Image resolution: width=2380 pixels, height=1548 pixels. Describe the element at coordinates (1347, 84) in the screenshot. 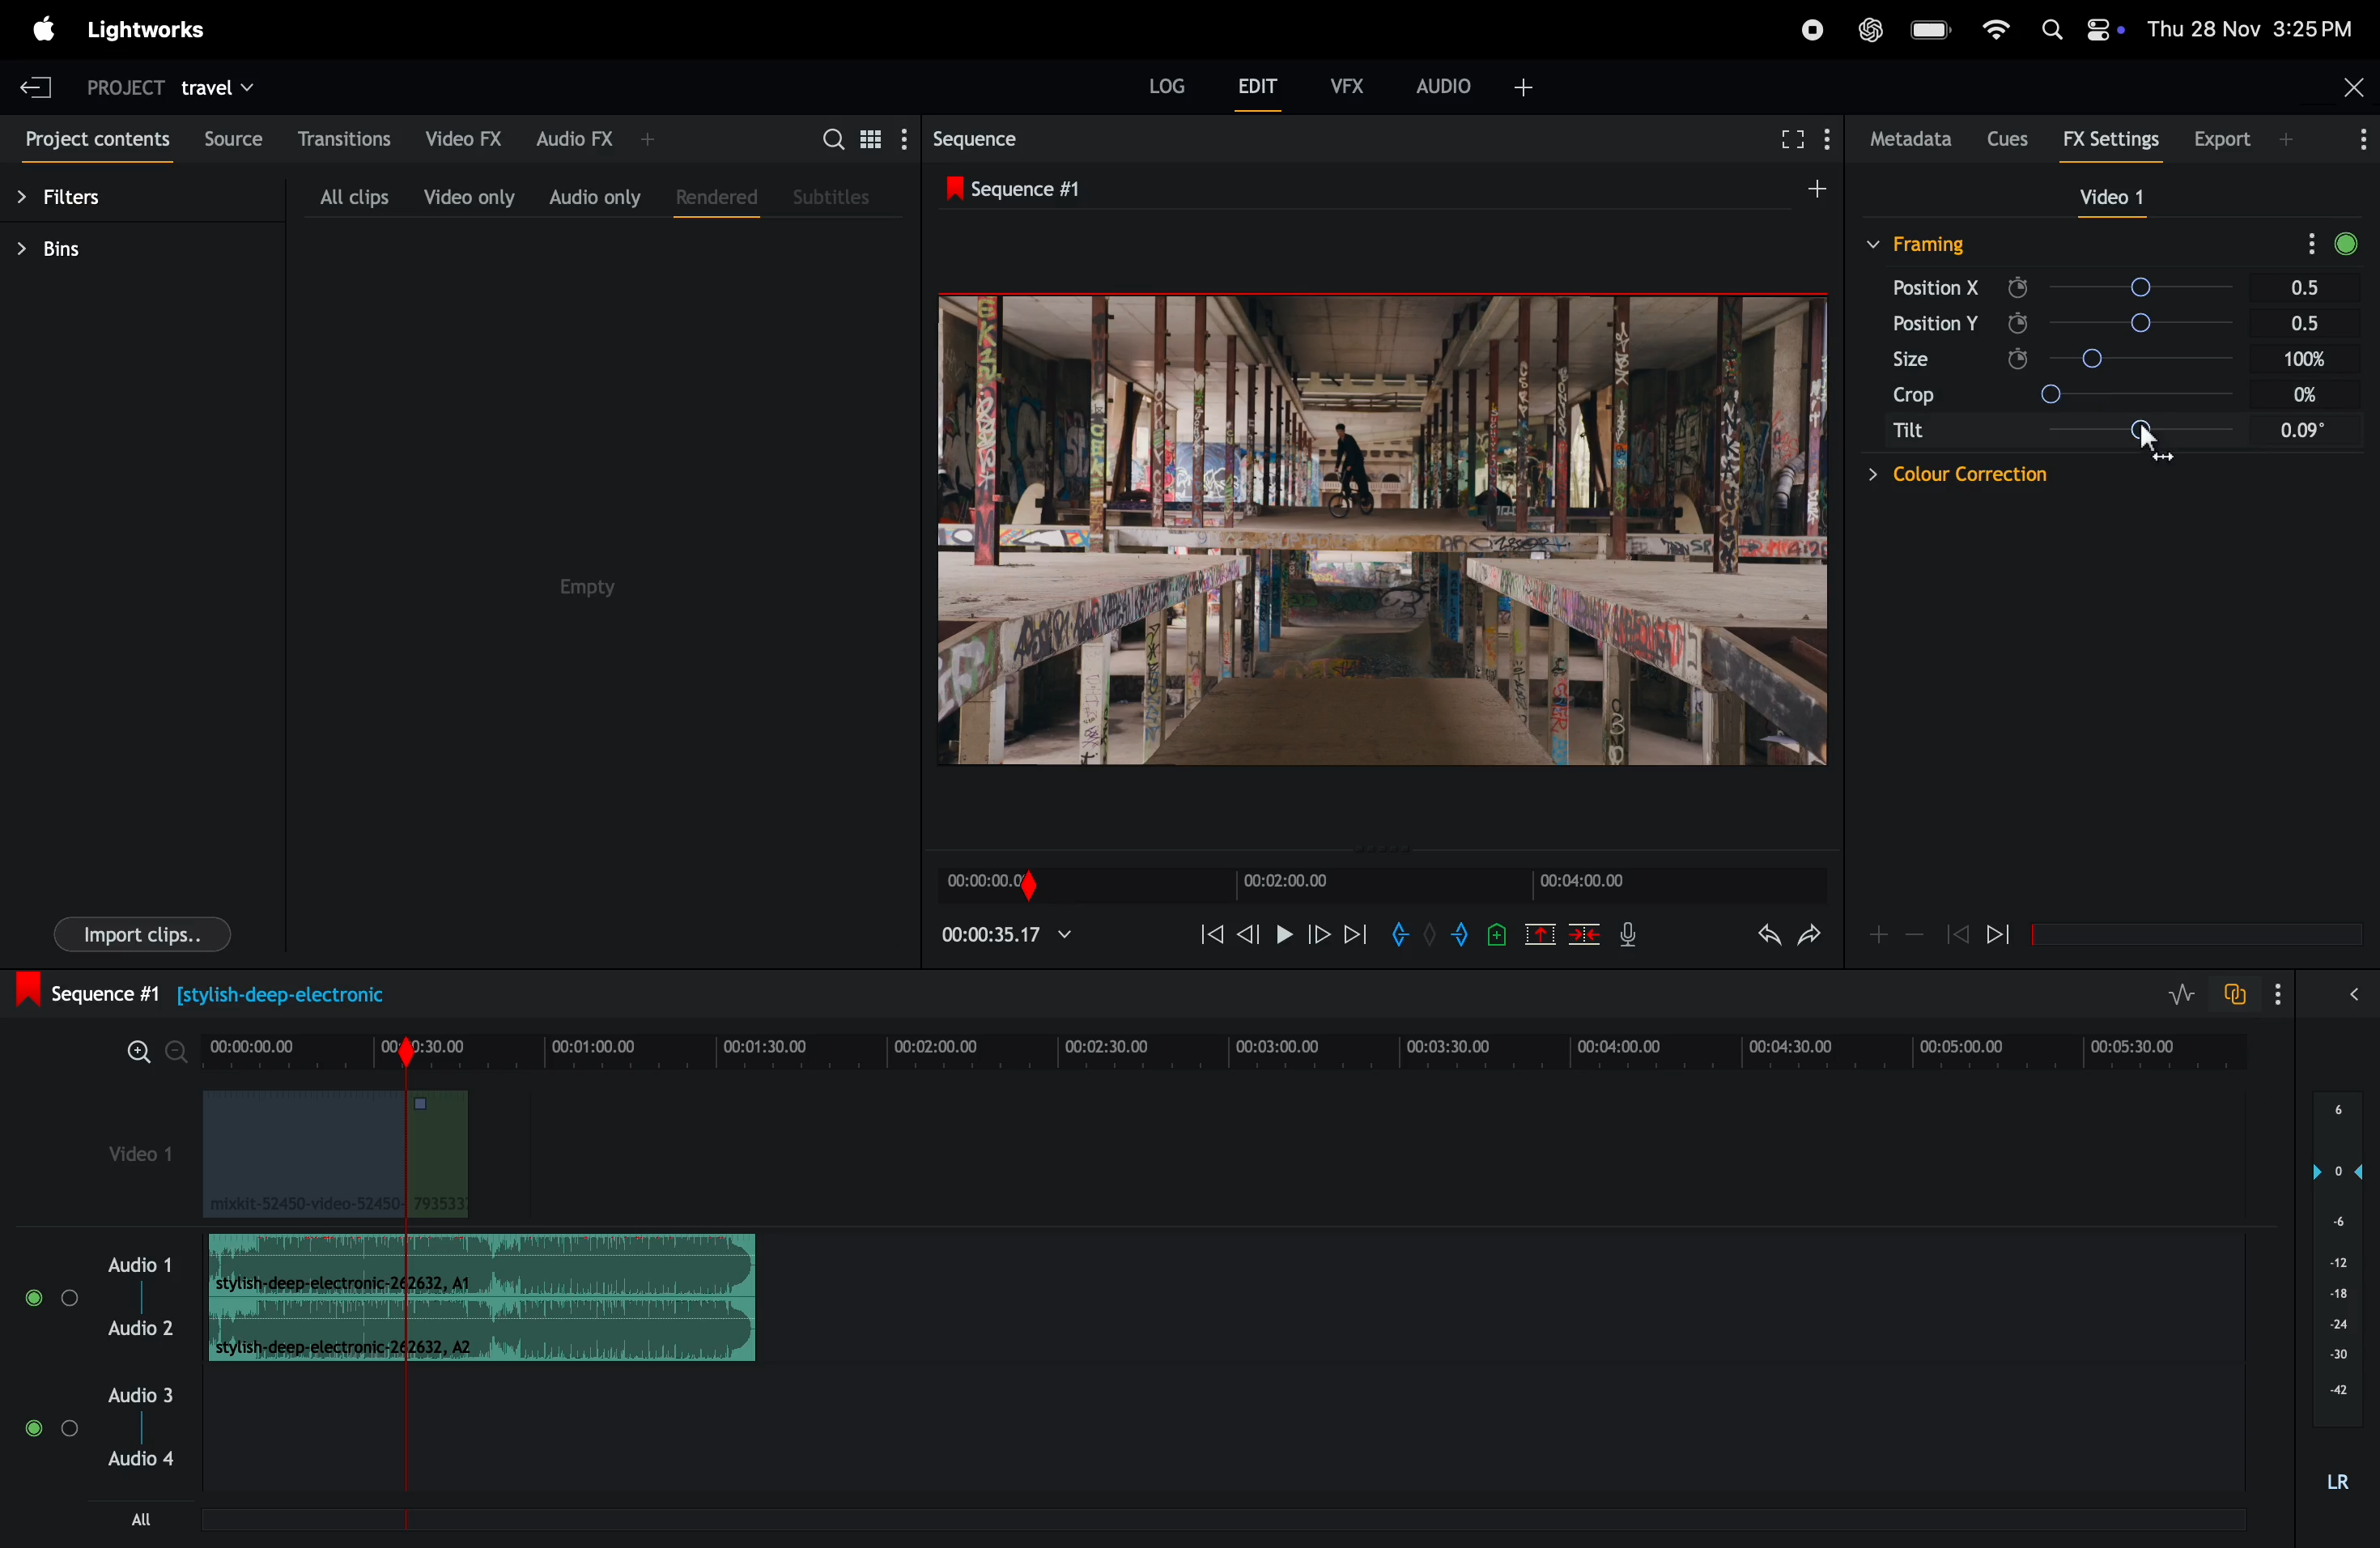

I see `vfx` at that location.